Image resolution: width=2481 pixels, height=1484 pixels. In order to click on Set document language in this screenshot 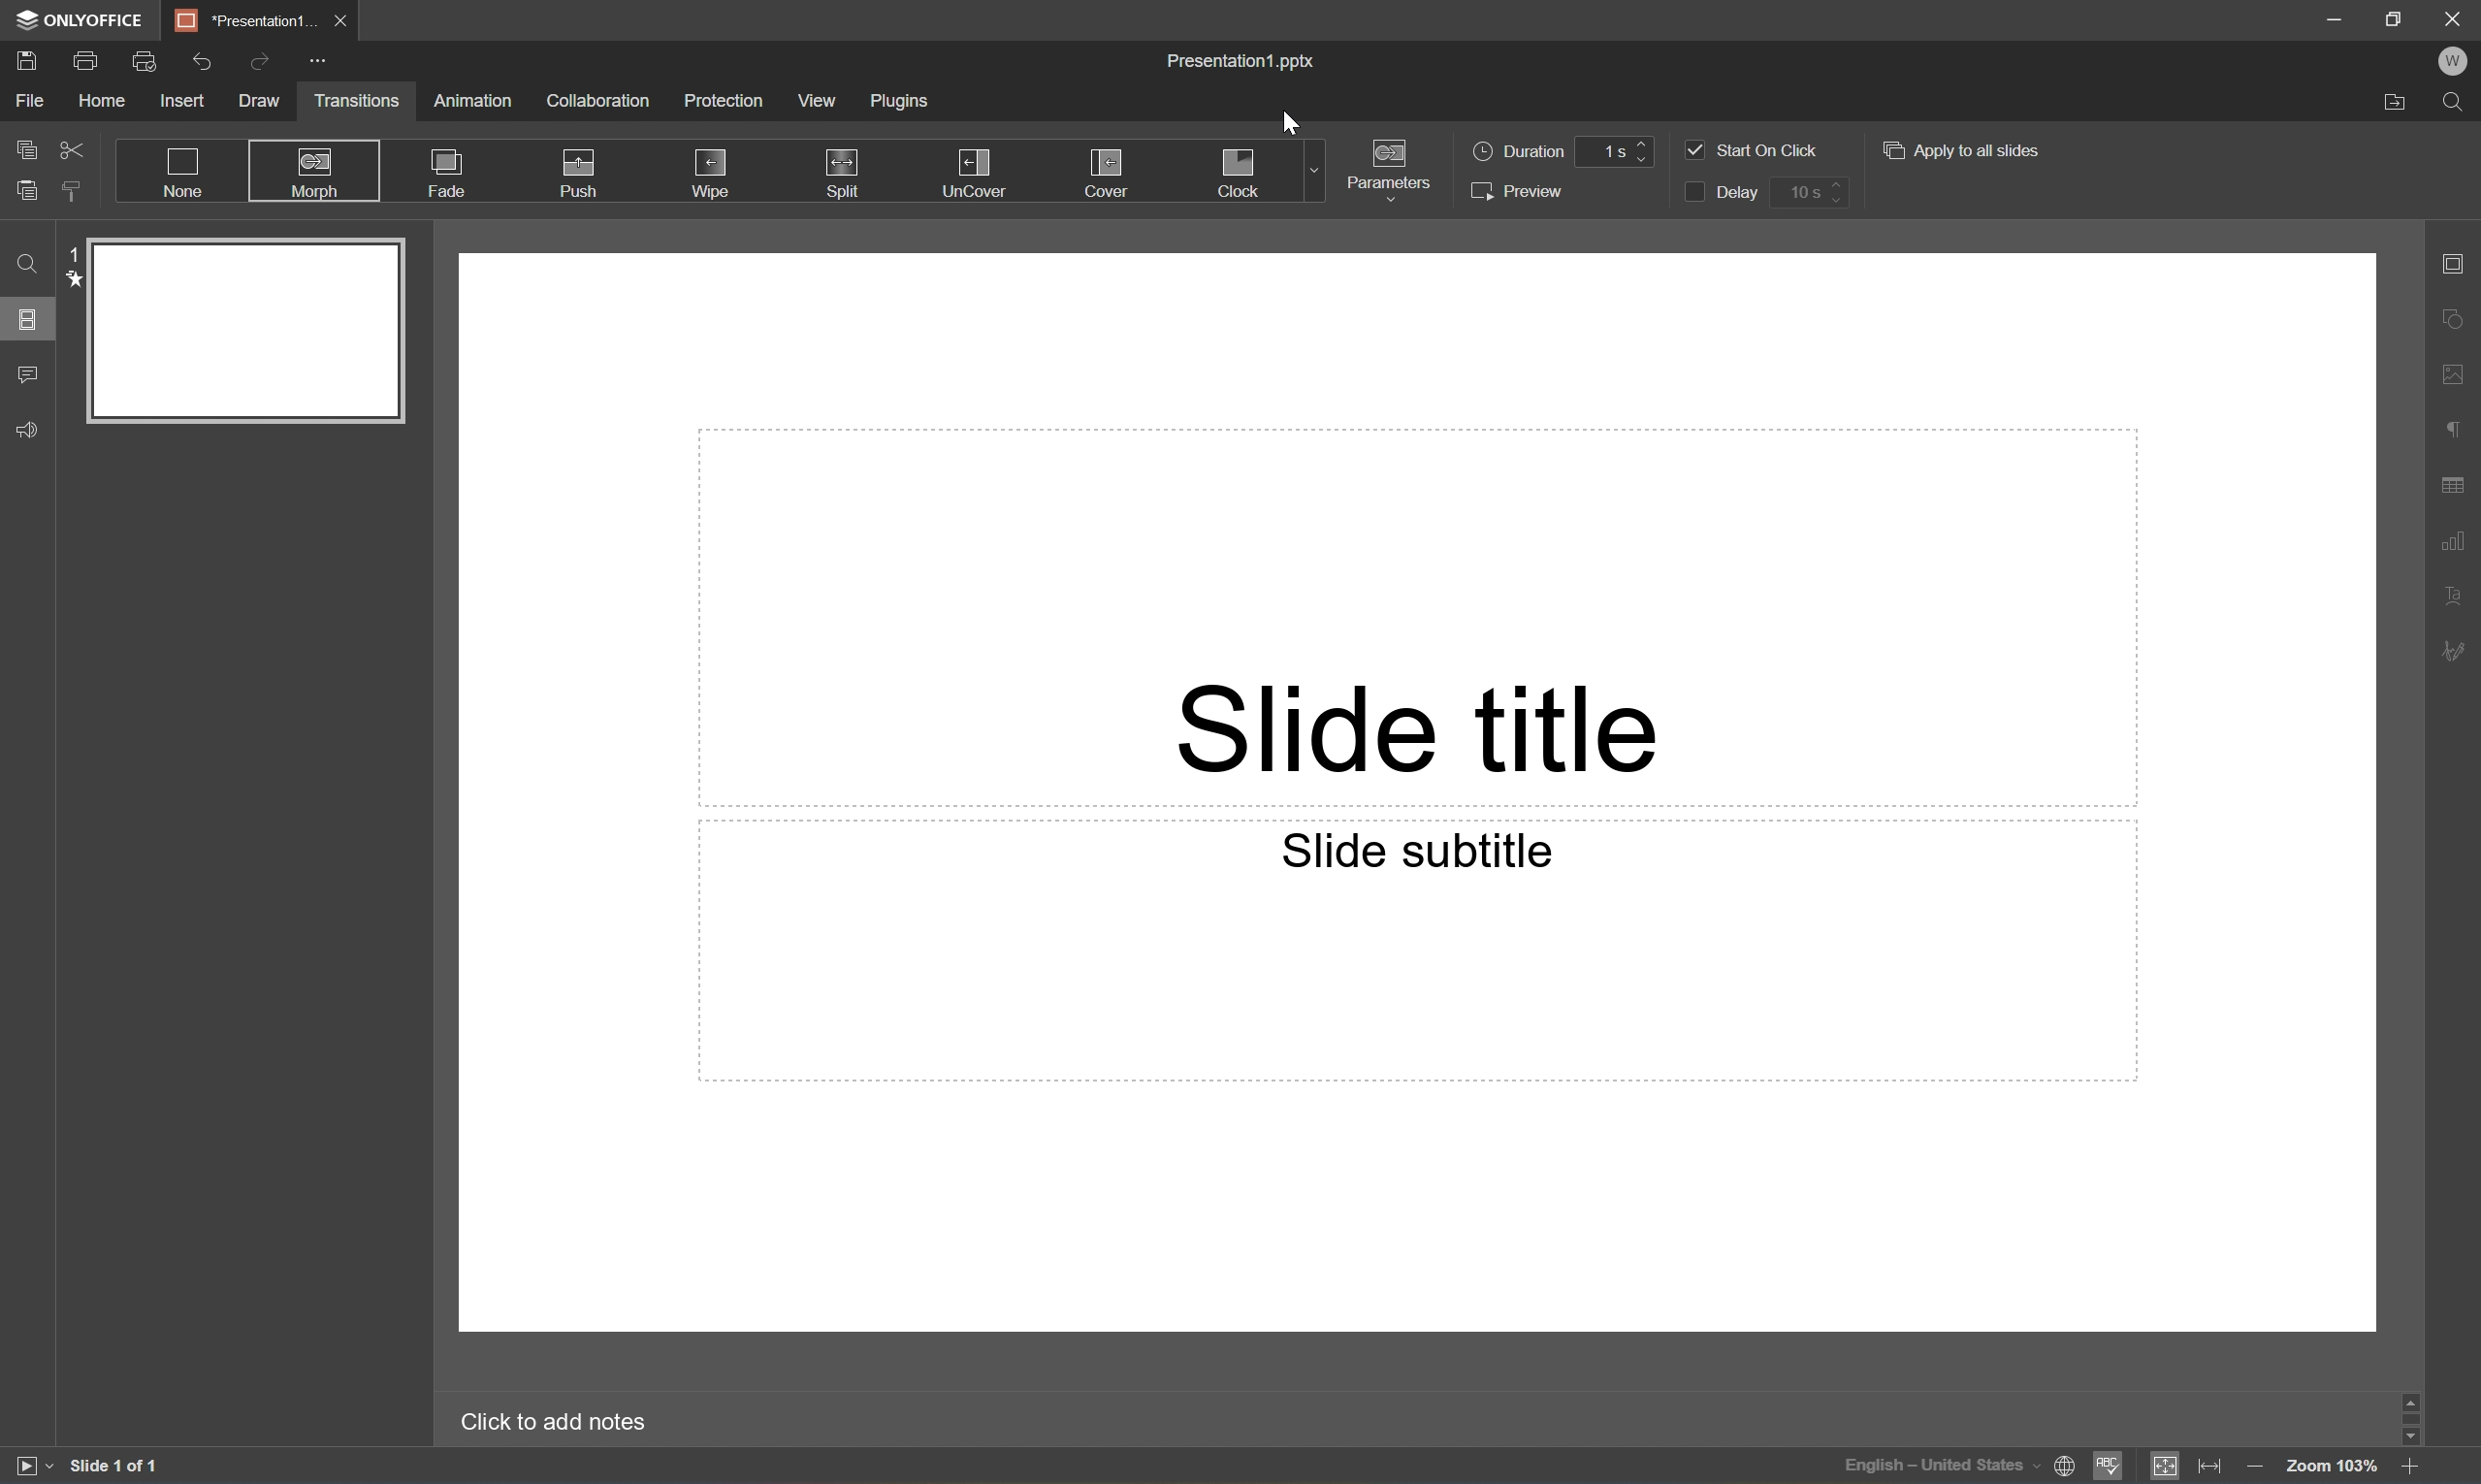, I will do `click(2070, 1470)`.